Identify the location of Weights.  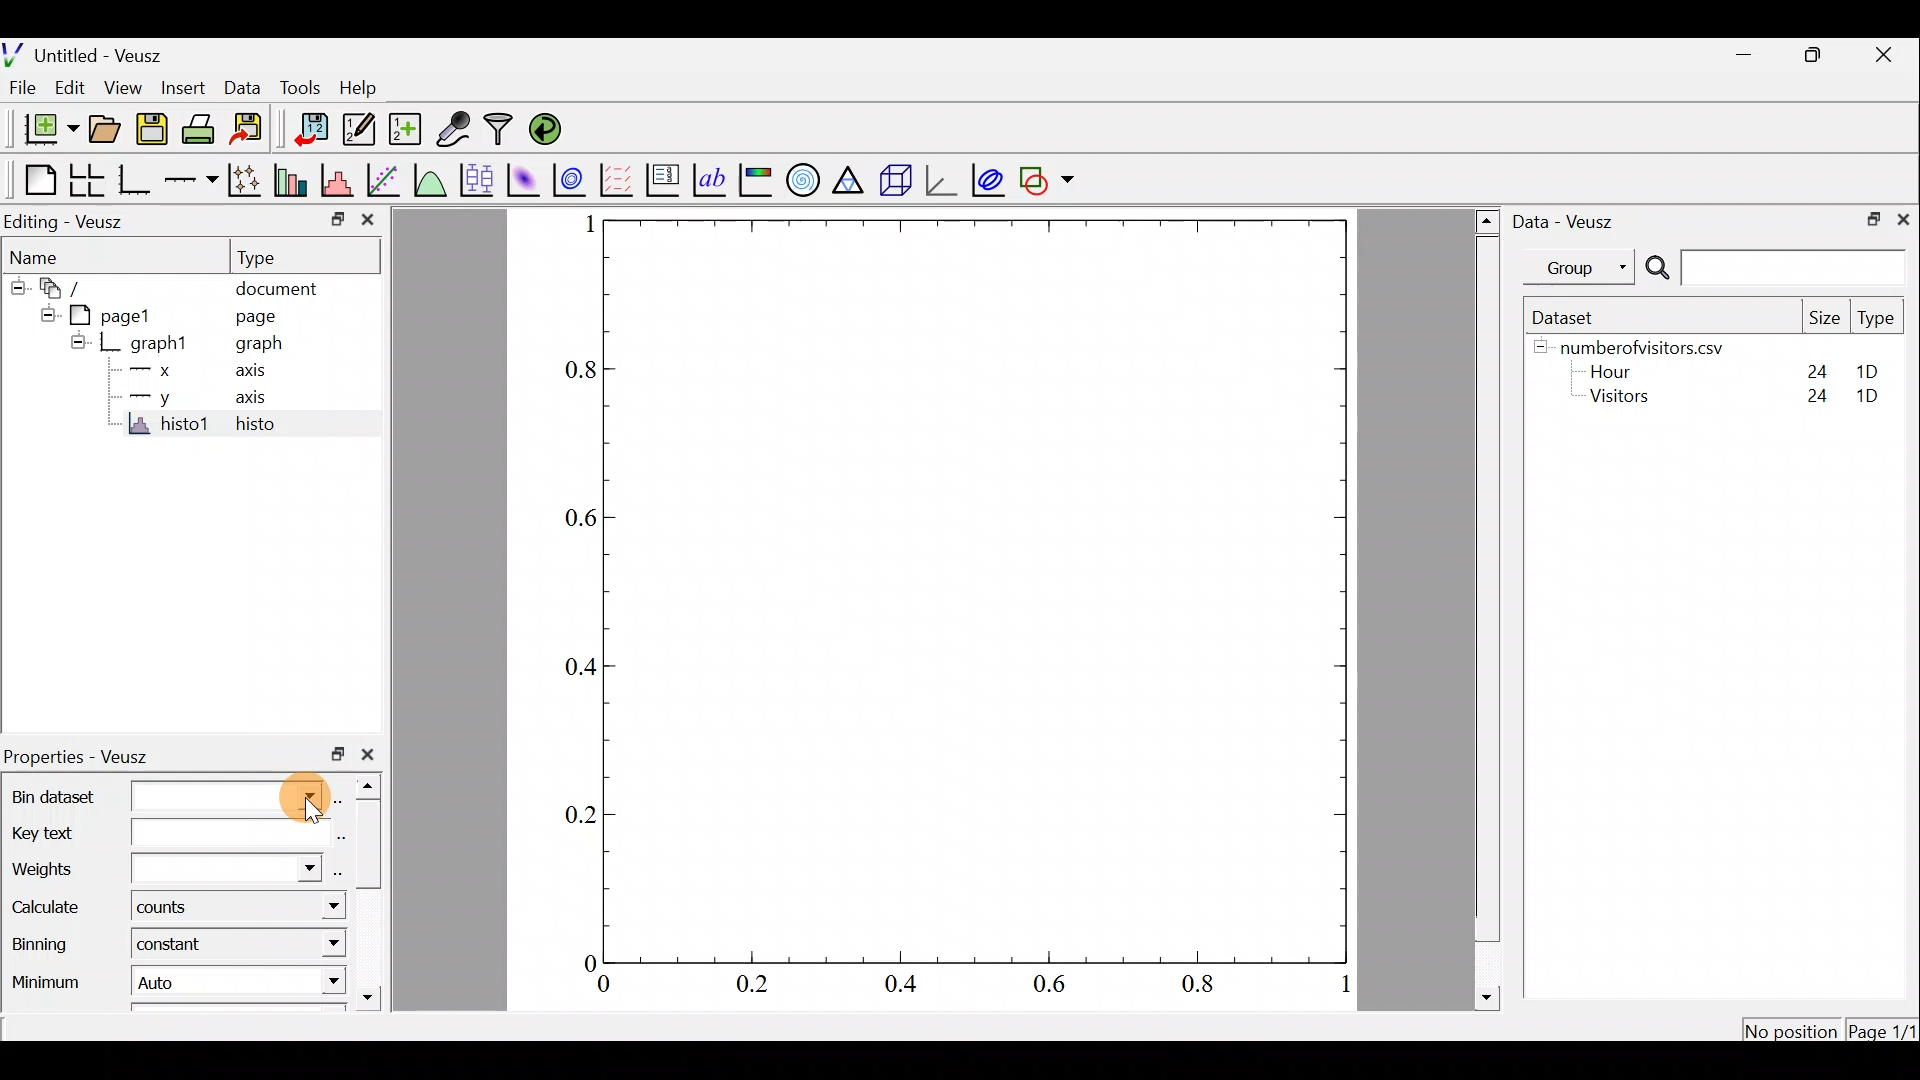
(163, 872).